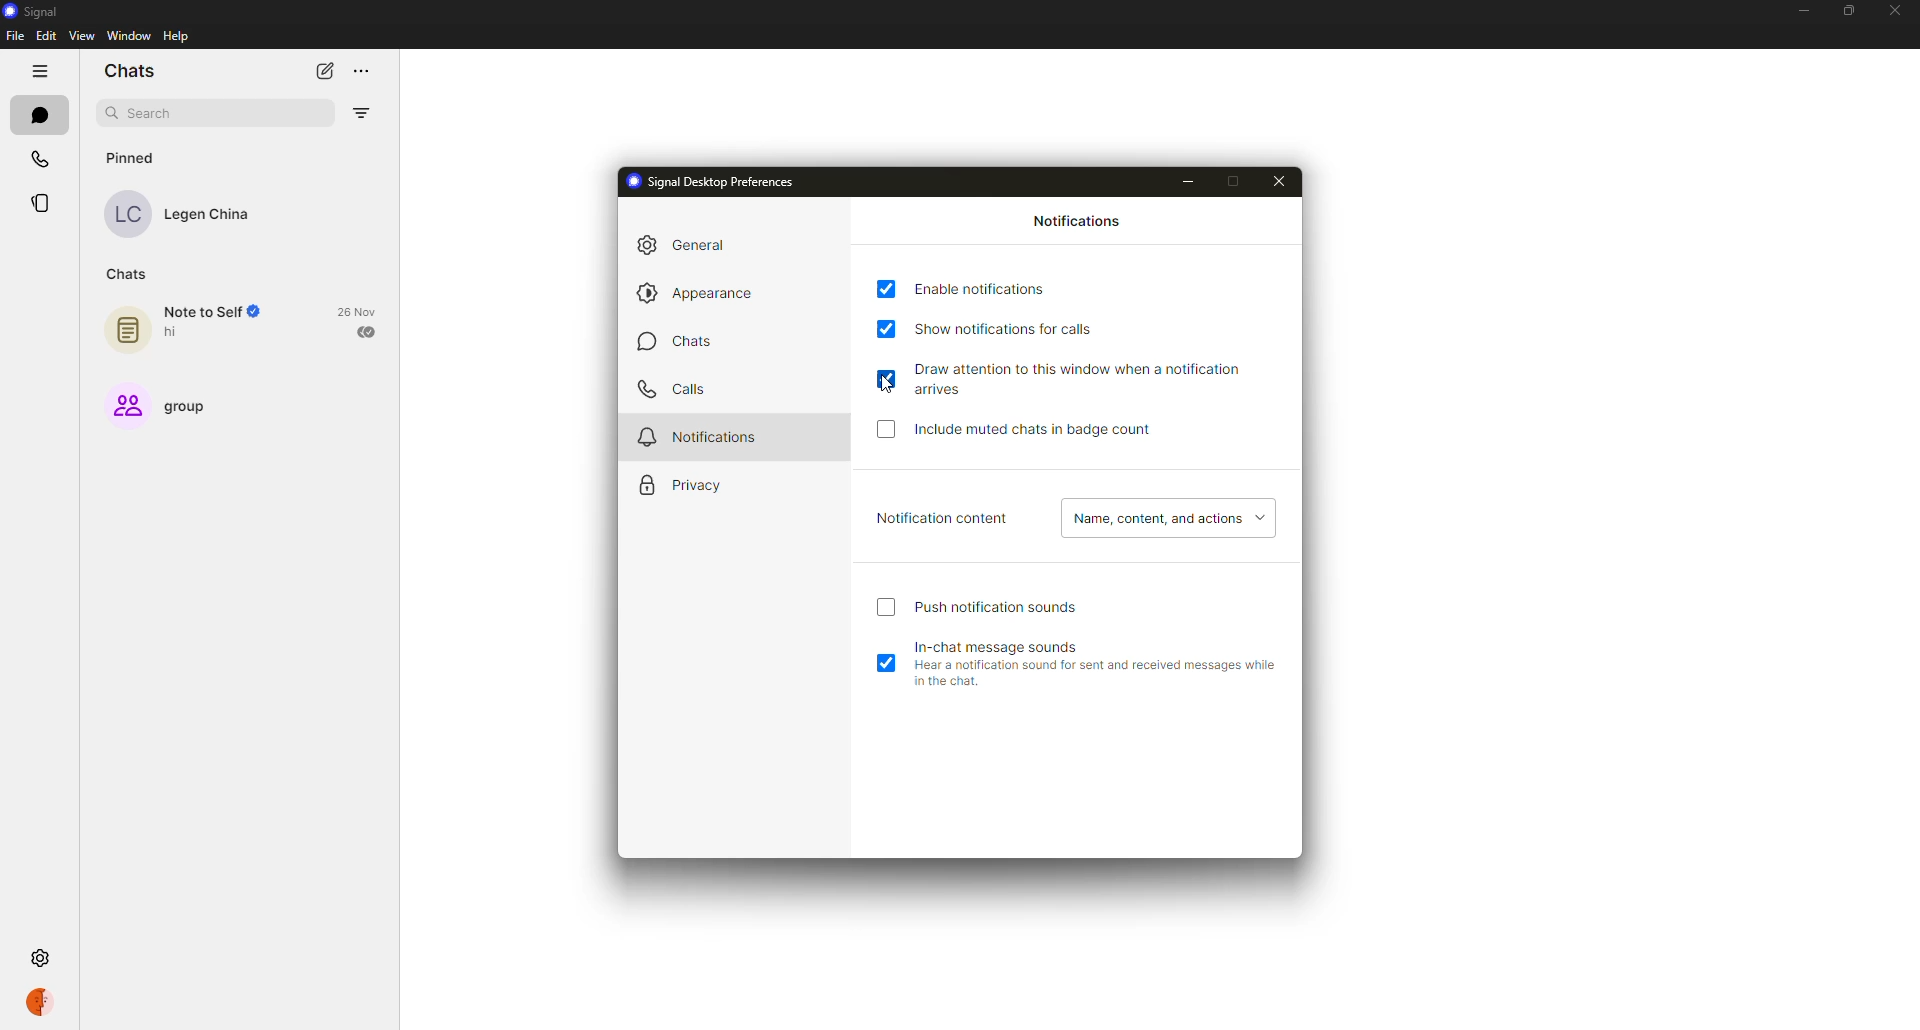 This screenshot has height=1030, width=1920. Describe the element at coordinates (123, 404) in the screenshot. I see `Group Icon` at that location.